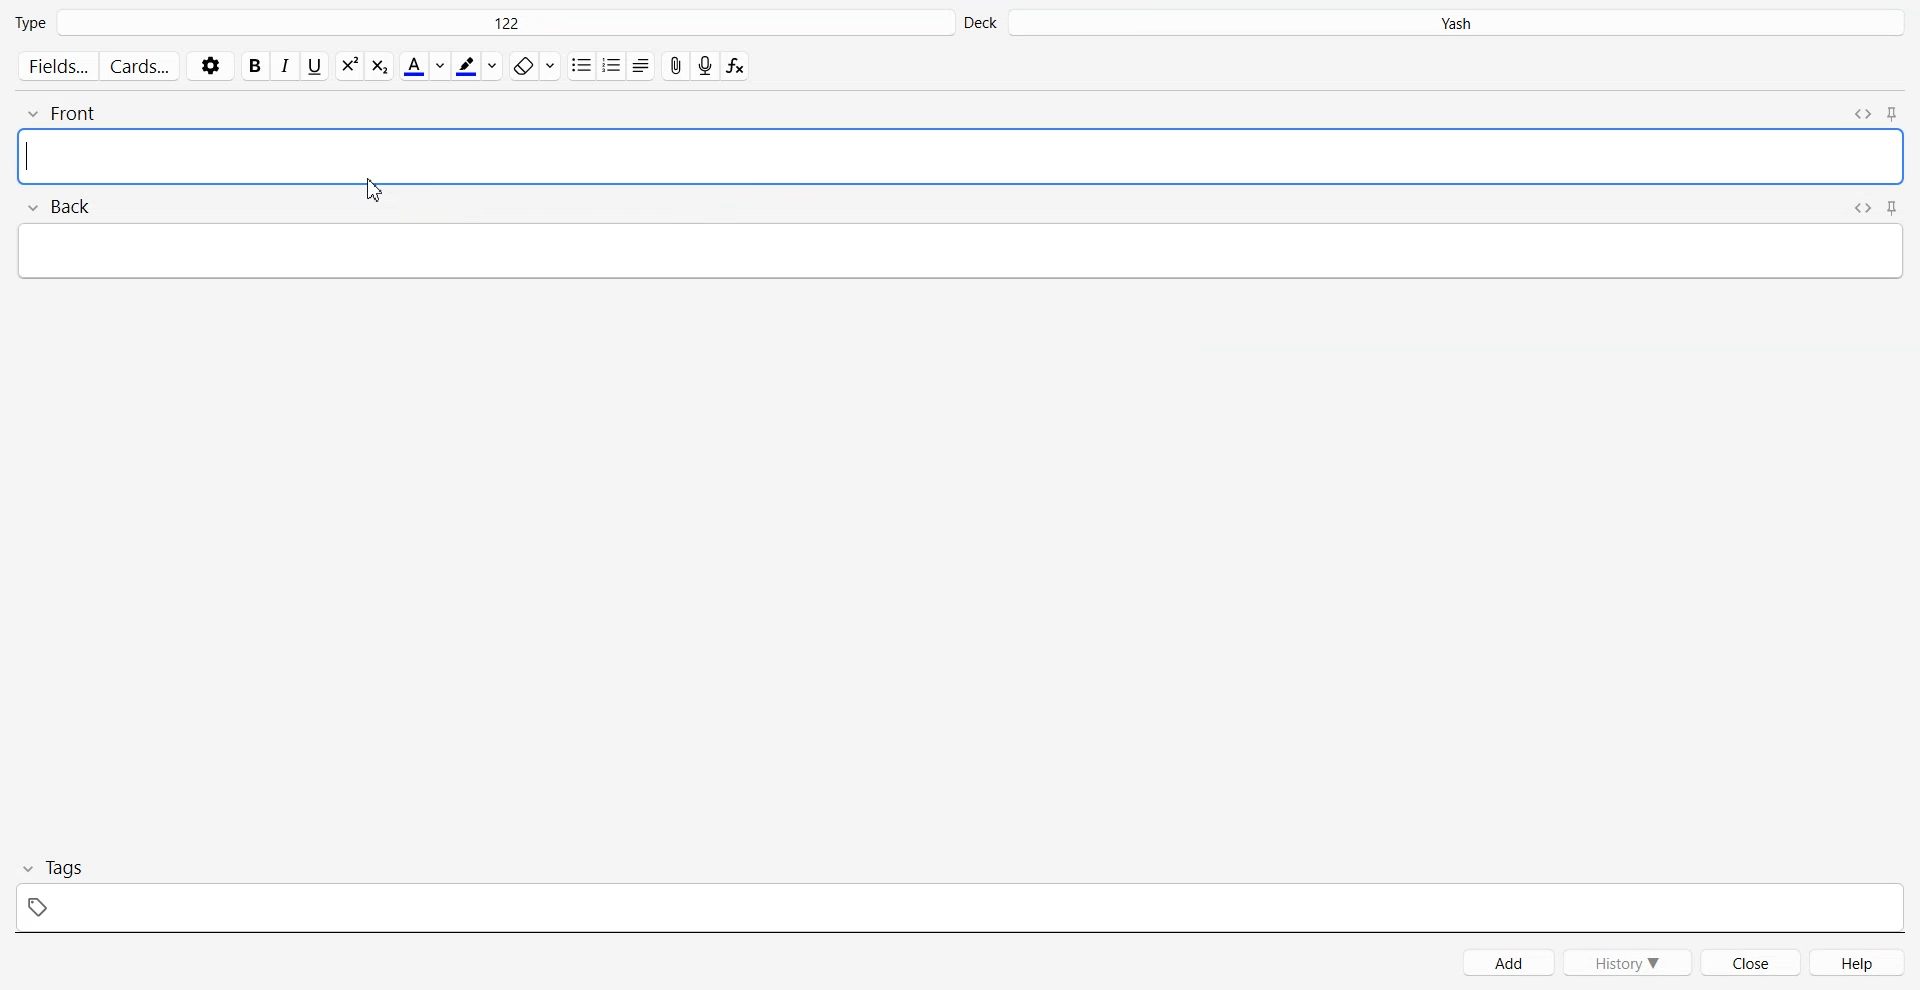  I want to click on Add, so click(1508, 963).